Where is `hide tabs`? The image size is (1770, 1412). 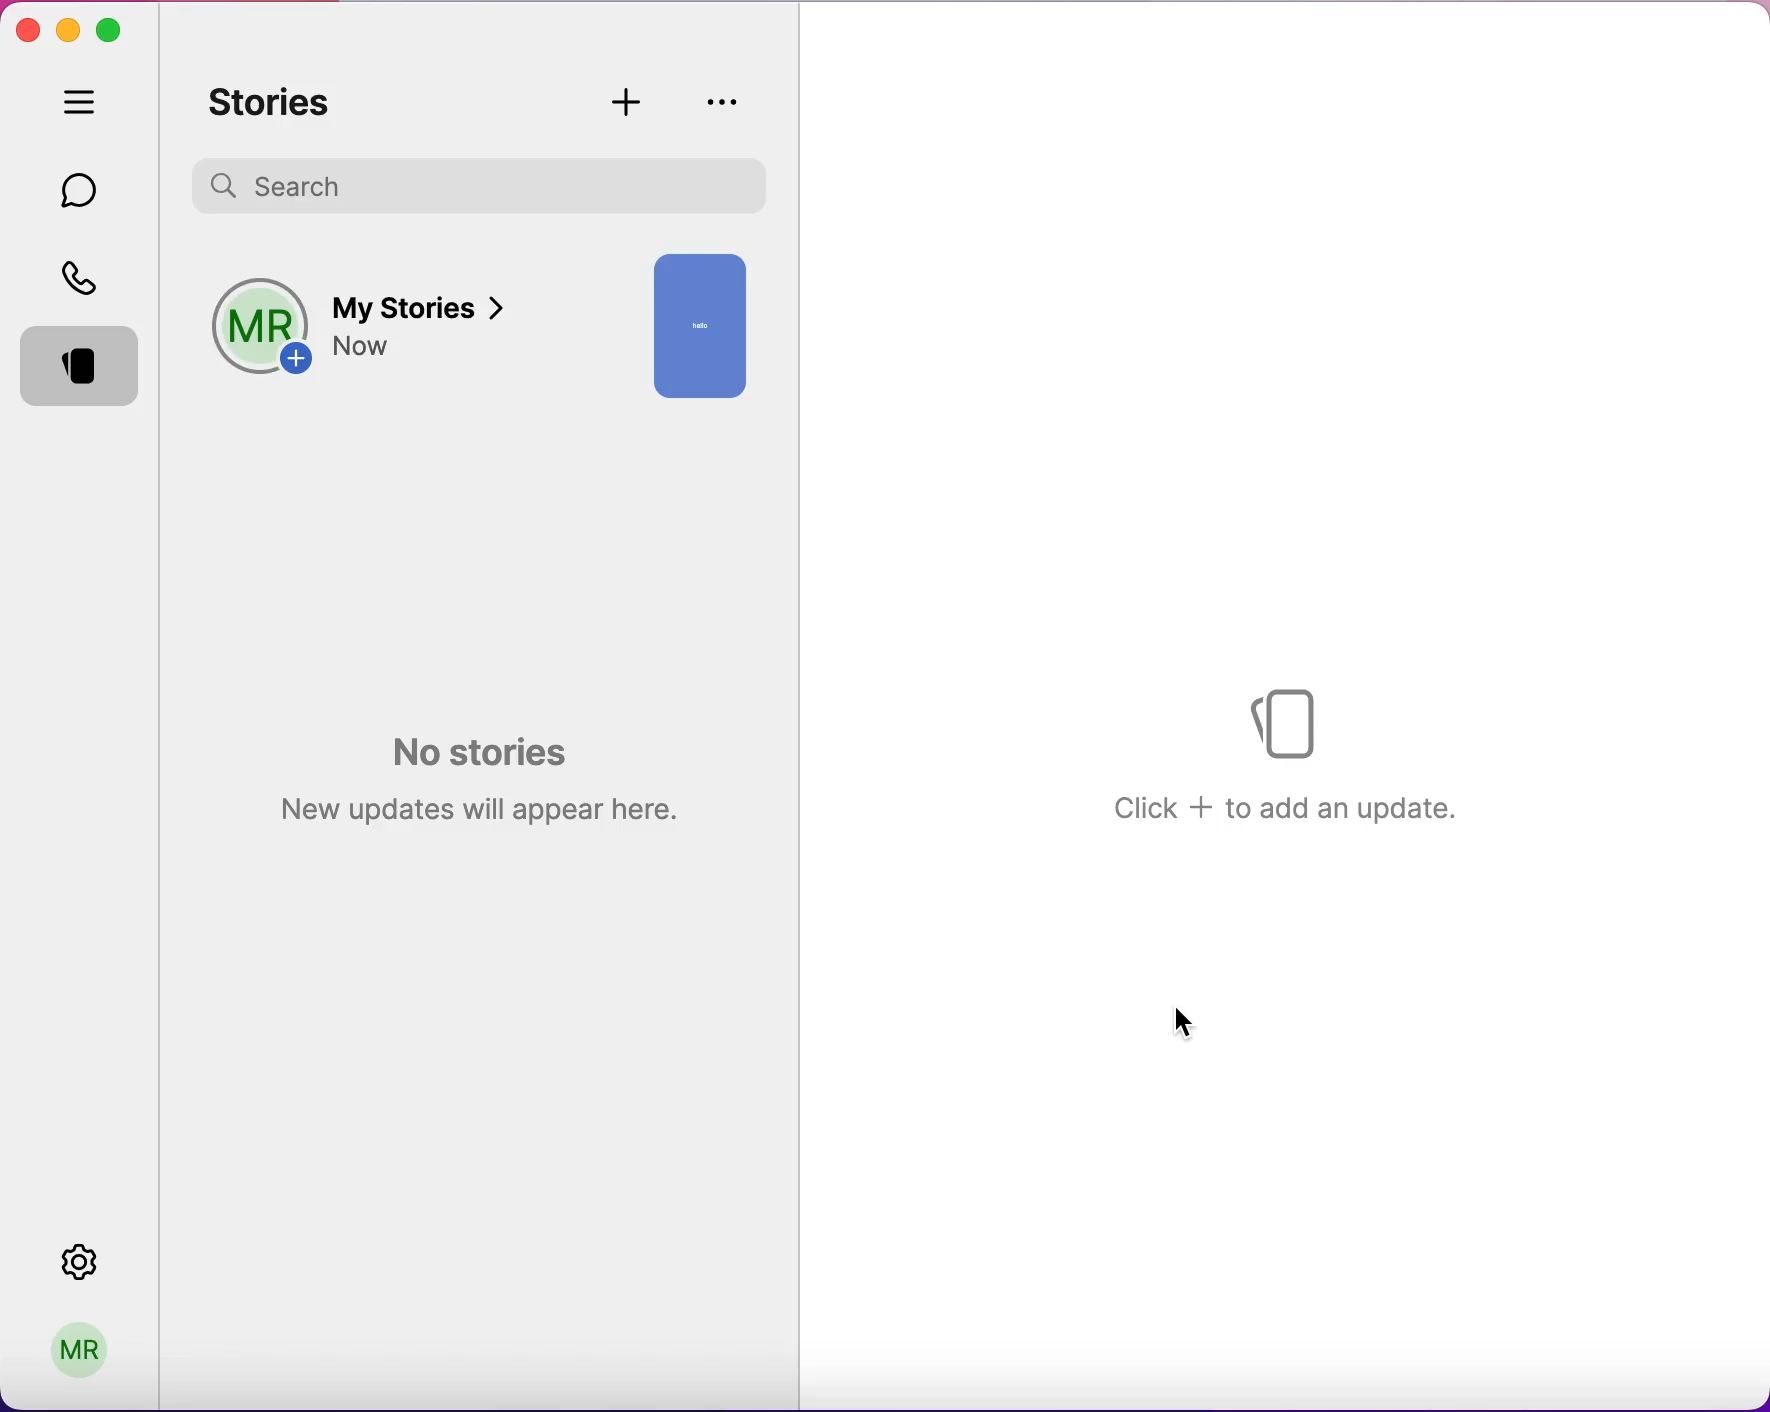 hide tabs is located at coordinates (84, 106).